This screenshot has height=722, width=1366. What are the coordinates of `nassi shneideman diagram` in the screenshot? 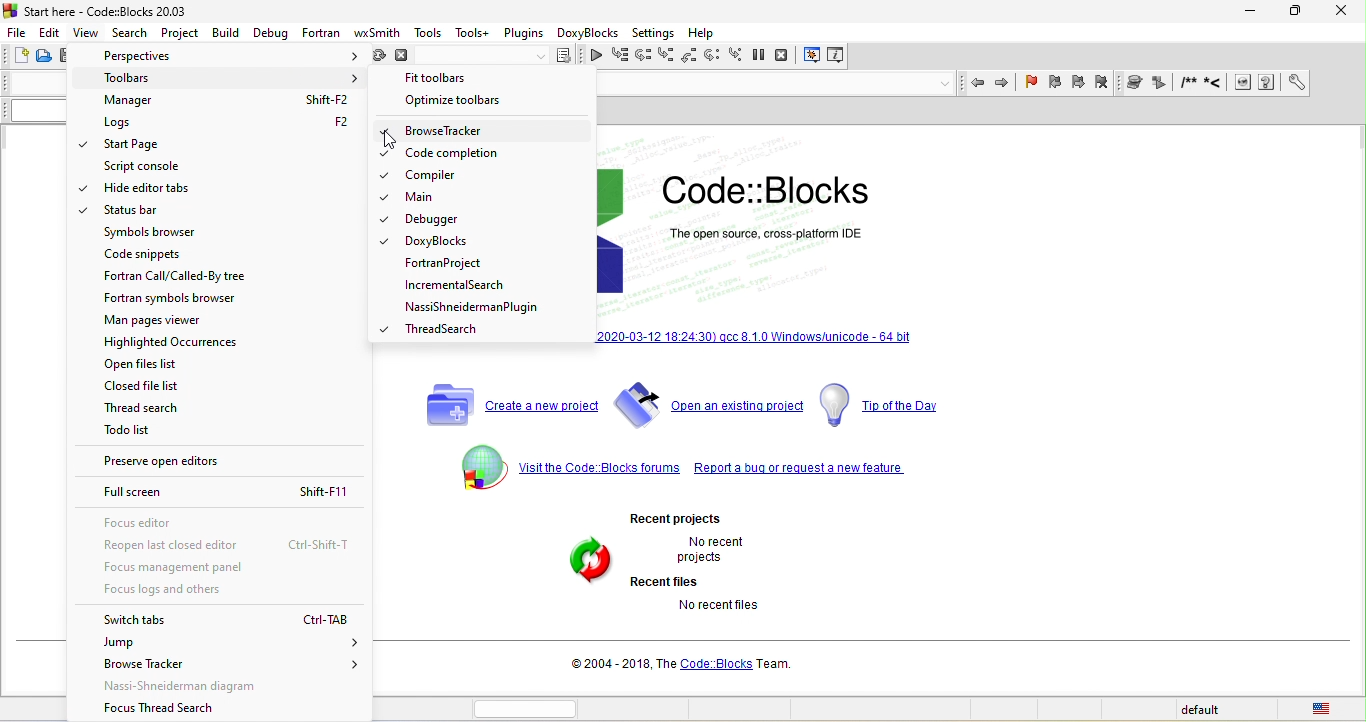 It's located at (204, 689).